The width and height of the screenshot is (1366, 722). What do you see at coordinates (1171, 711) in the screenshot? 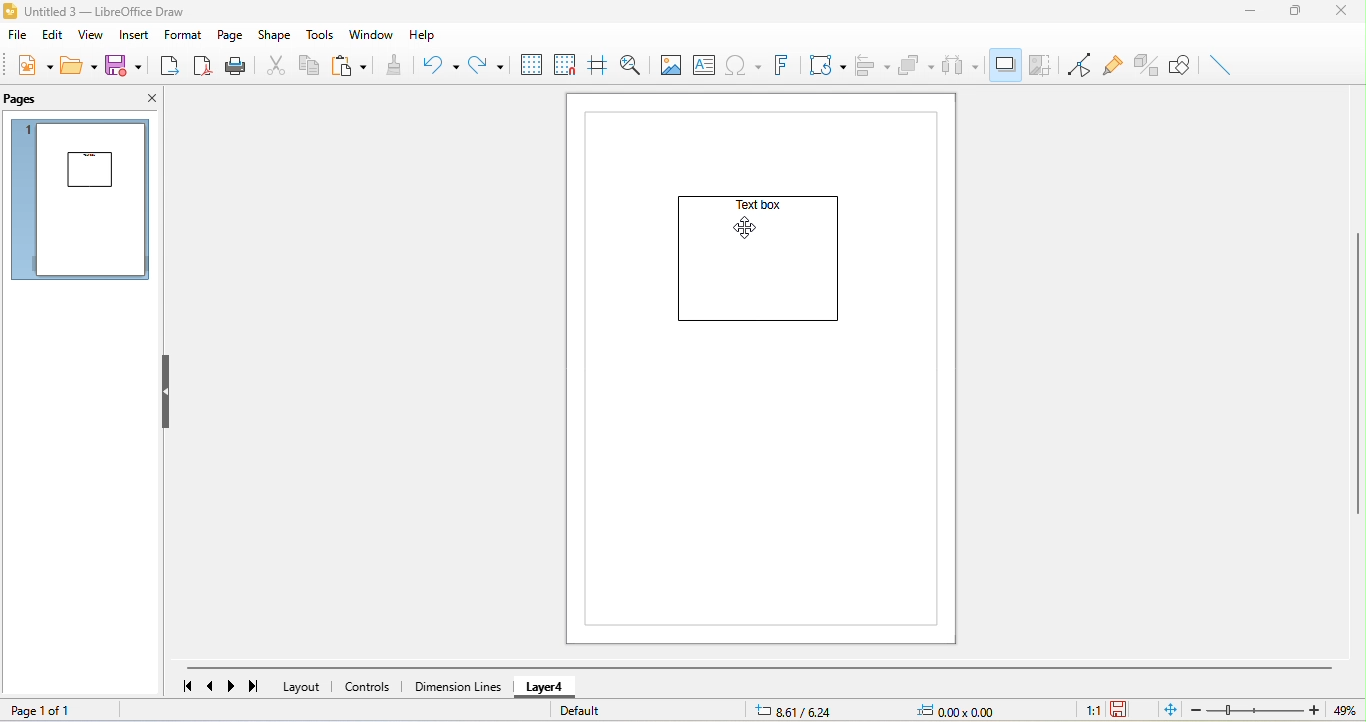
I see `fit to the current page` at bounding box center [1171, 711].